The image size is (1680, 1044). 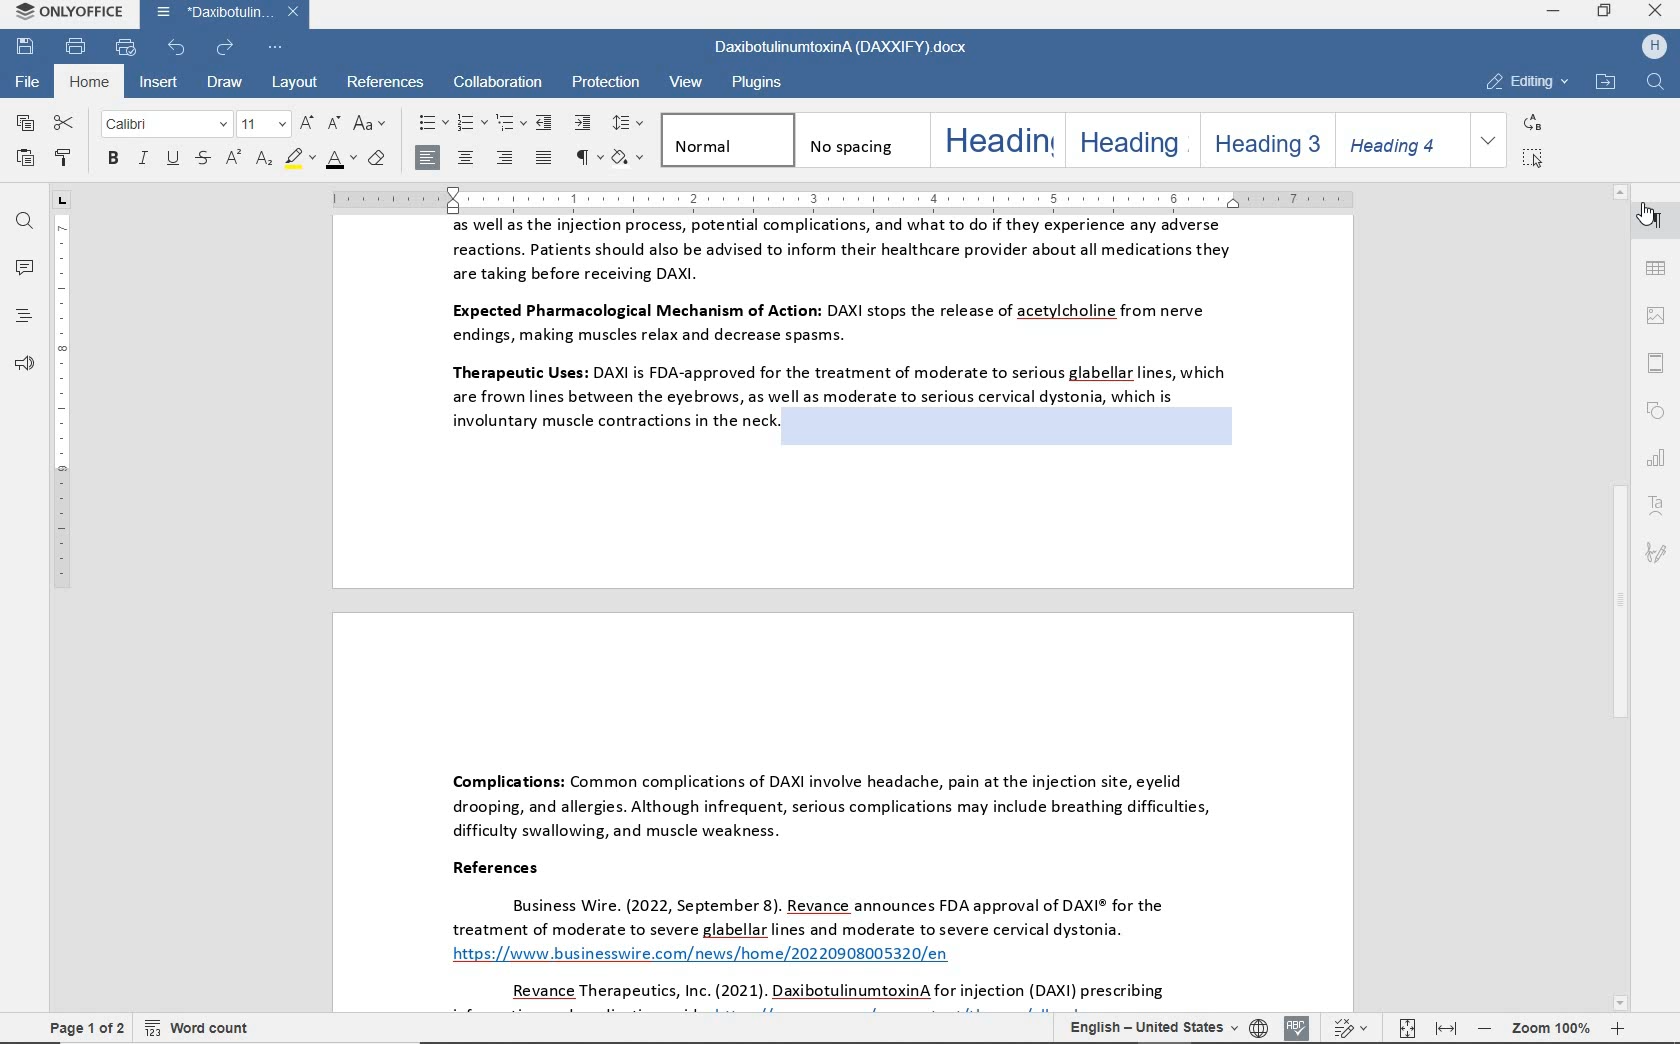 What do you see at coordinates (1530, 122) in the screenshot?
I see `replace` at bounding box center [1530, 122].